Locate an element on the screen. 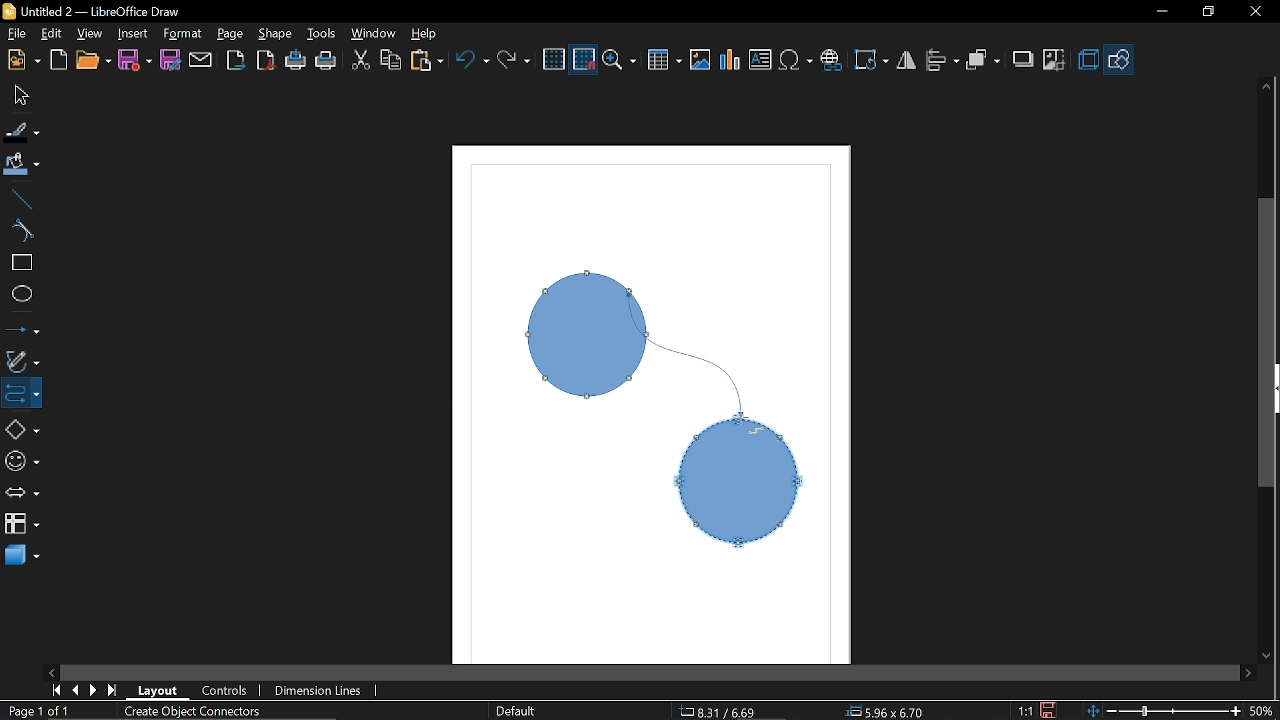 This screenshot has width=1280, height=720. Shape is located at coordinates (275, 34).